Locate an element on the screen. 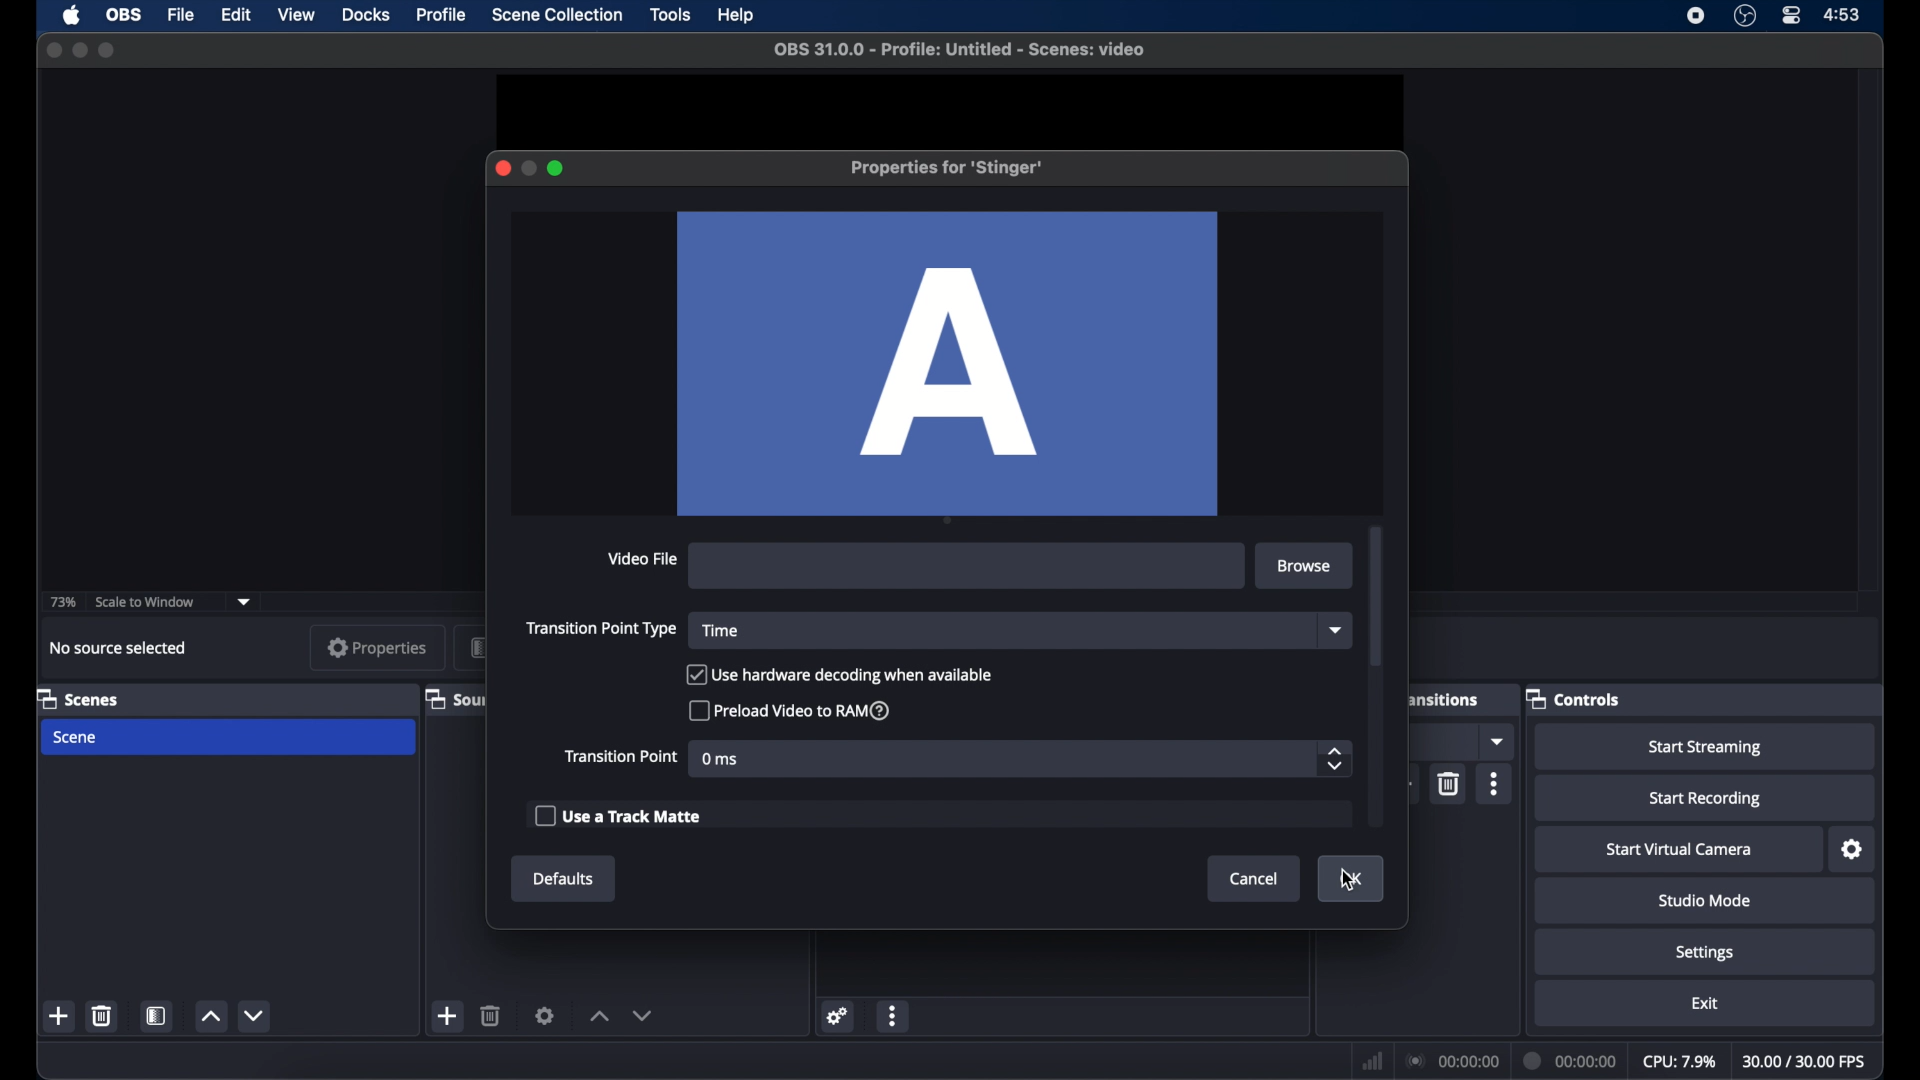 The image size is (1920, 1080). increment is located at coordinates (596, 1017).